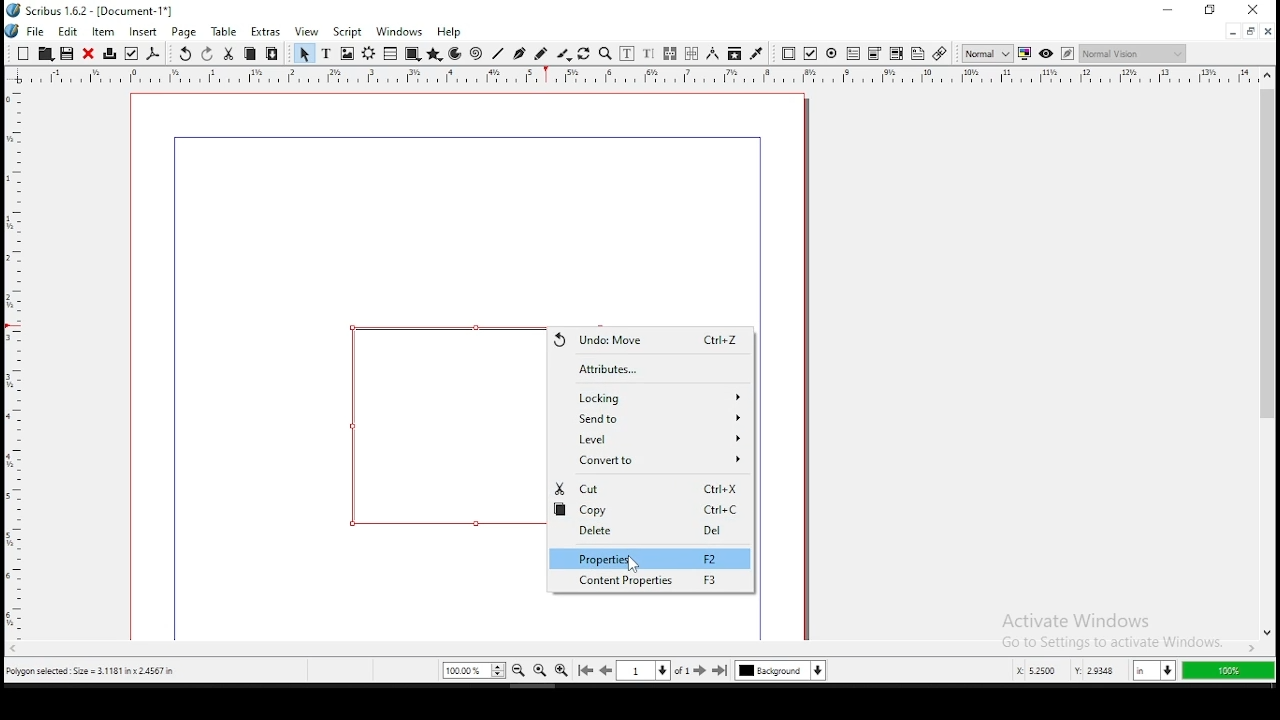 This screenshot has height=720, width=1280. What do you see at coordinates (1255, 10) in the screenshot?
I see `close` at bounding box center [1255, 10].